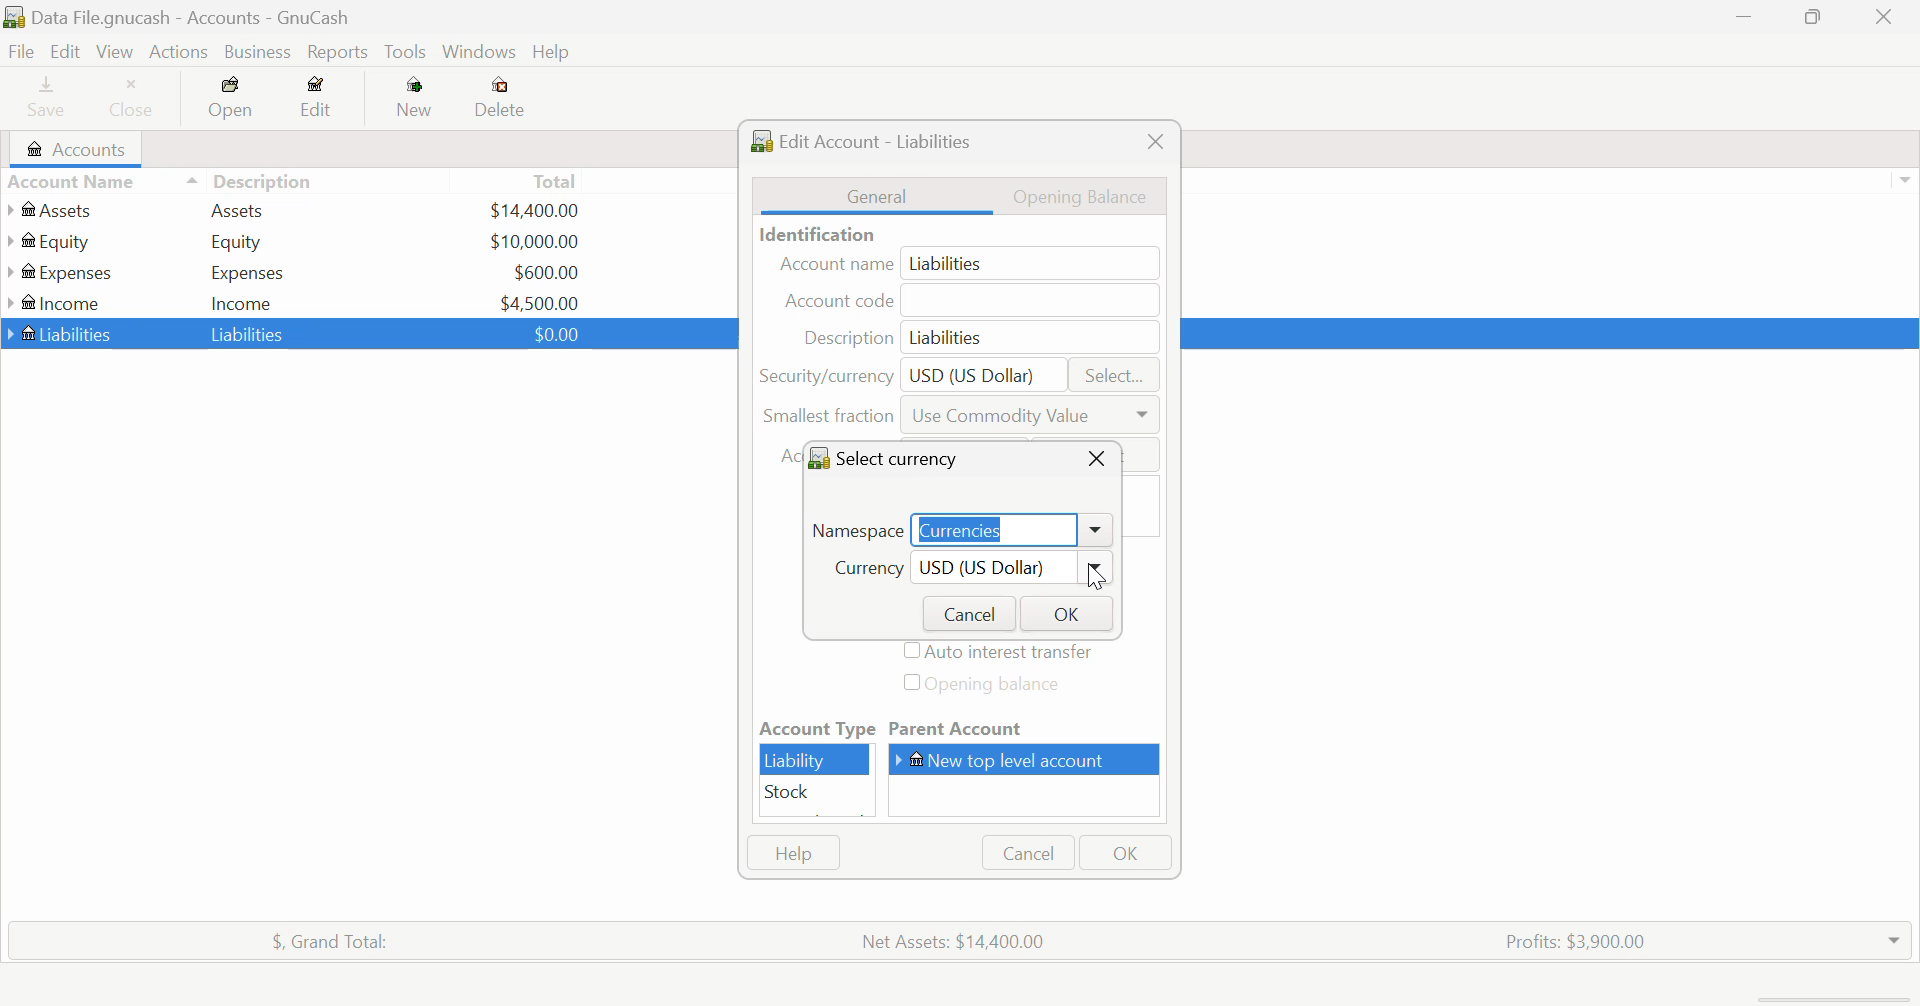 The width and height of the screenshot is (1920, 1006). I want to click on Reports, so click(342, 52).